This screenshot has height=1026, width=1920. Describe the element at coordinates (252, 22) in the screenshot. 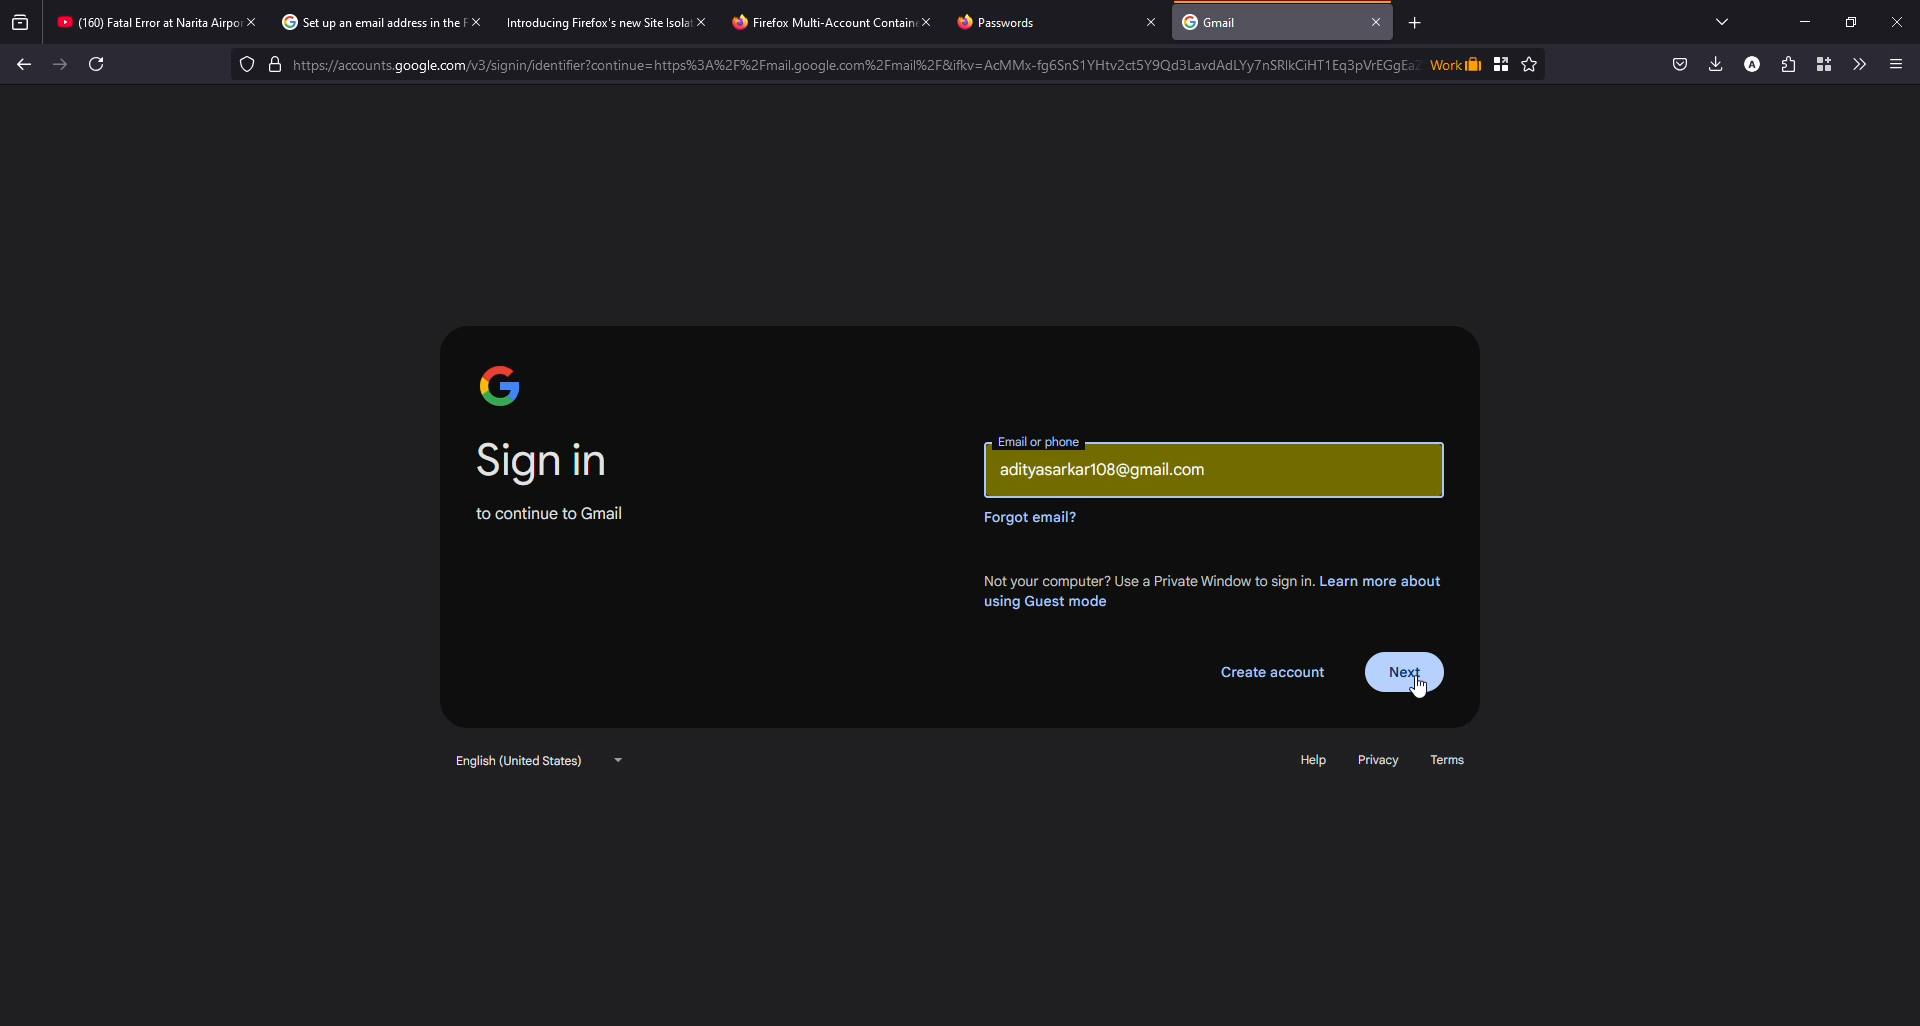

I see `close` at that location.